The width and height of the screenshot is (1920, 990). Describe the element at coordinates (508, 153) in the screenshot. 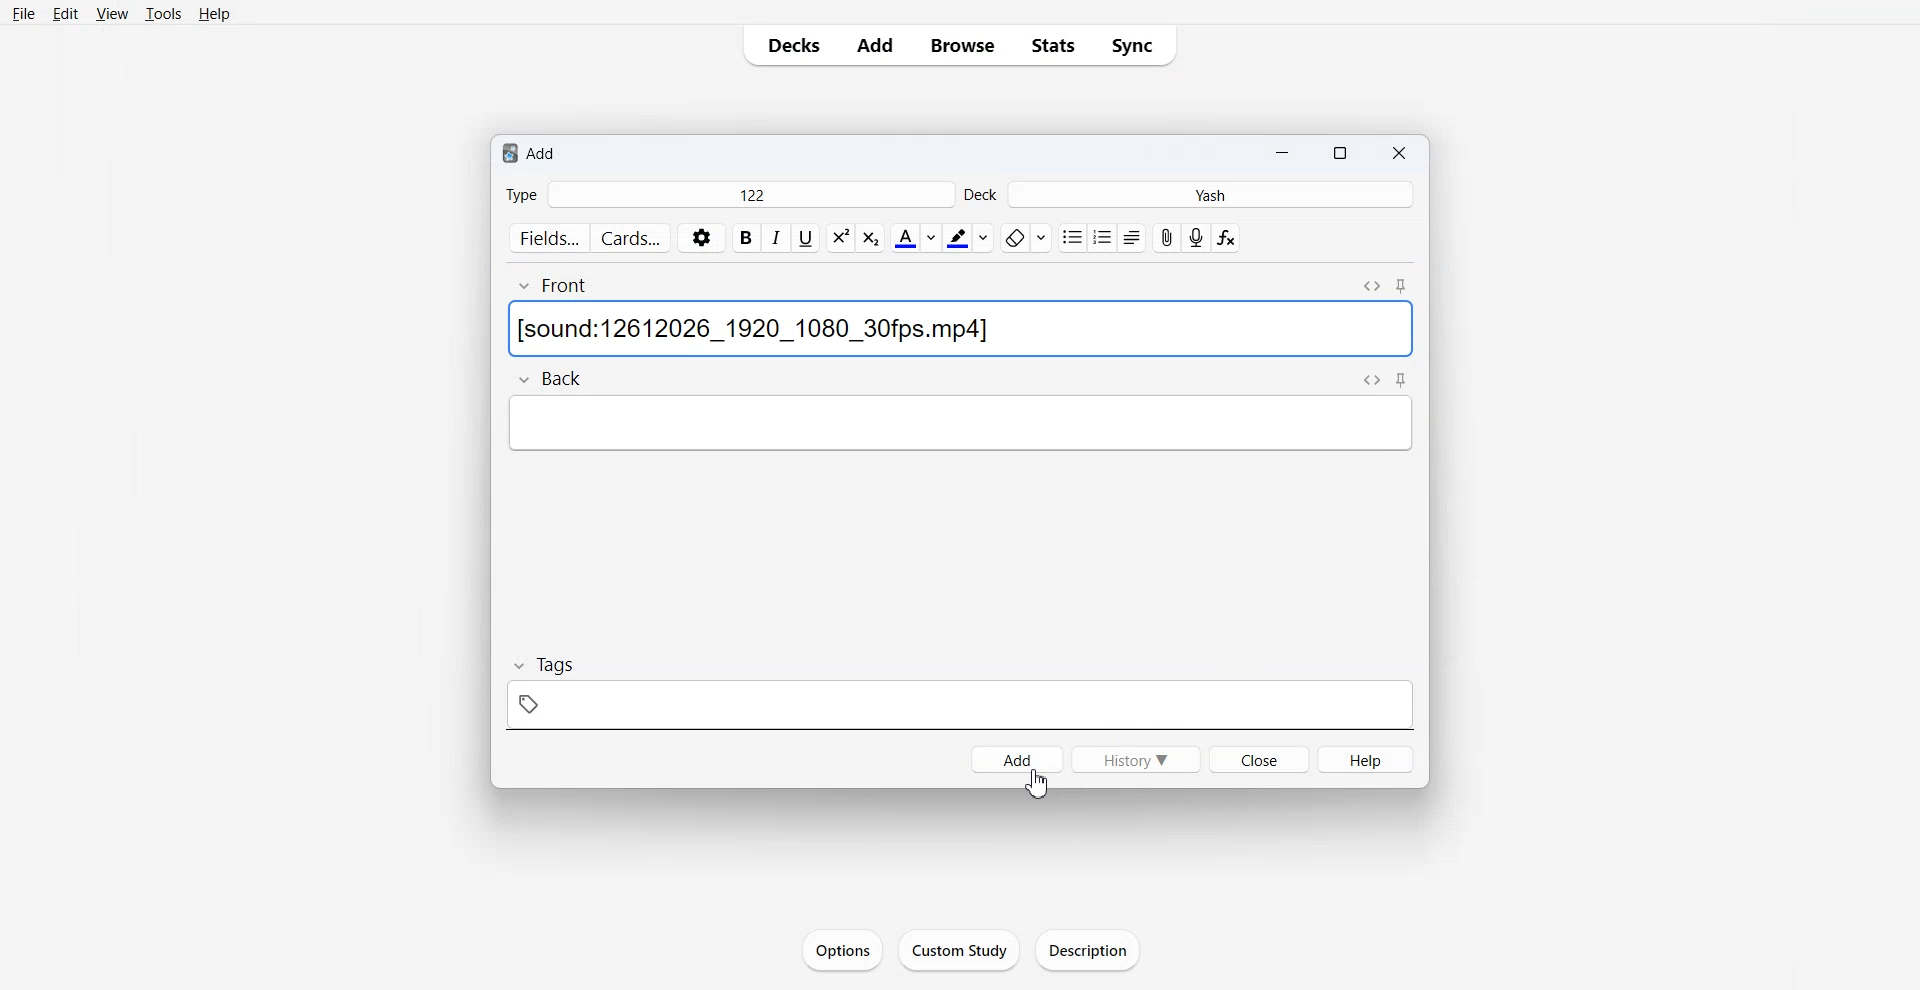

I see `logo` at that location.